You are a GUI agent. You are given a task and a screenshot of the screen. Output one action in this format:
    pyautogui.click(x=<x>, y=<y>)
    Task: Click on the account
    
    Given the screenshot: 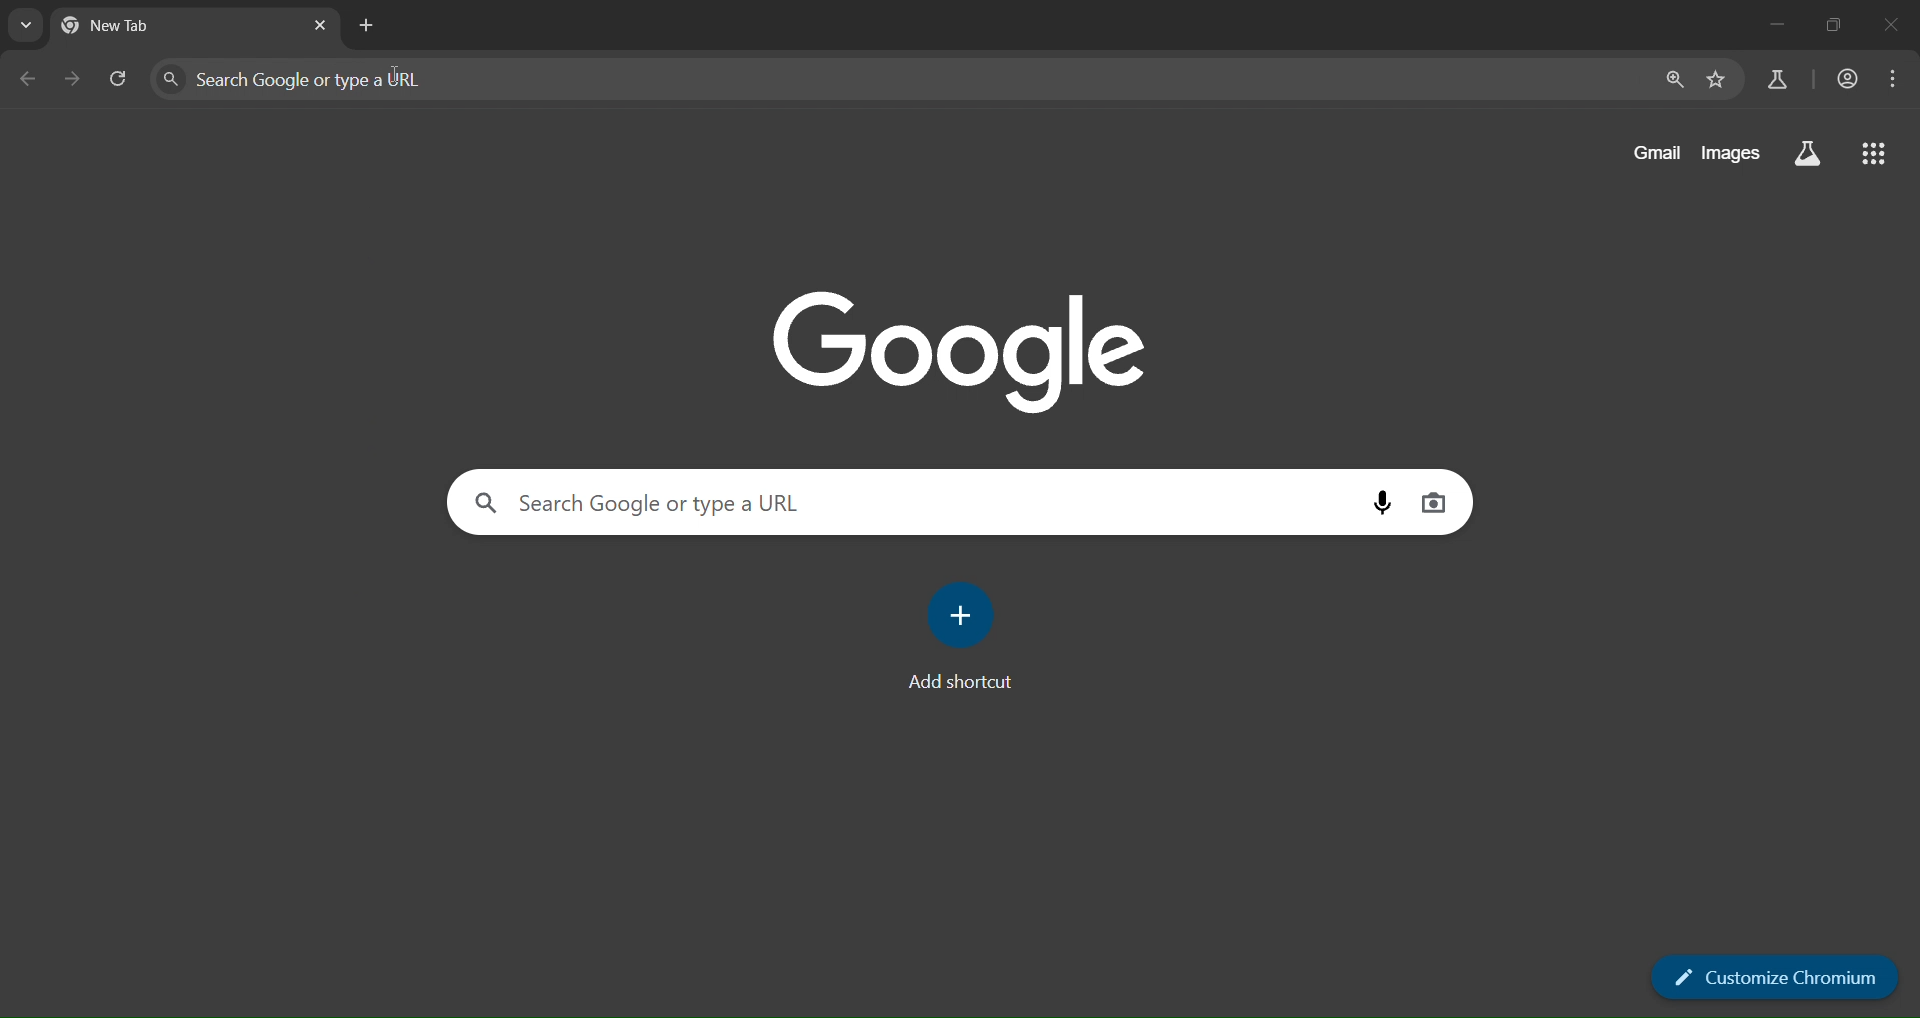 What is the action you would take?
    pyautogui.click(x=1844, y=78)
    